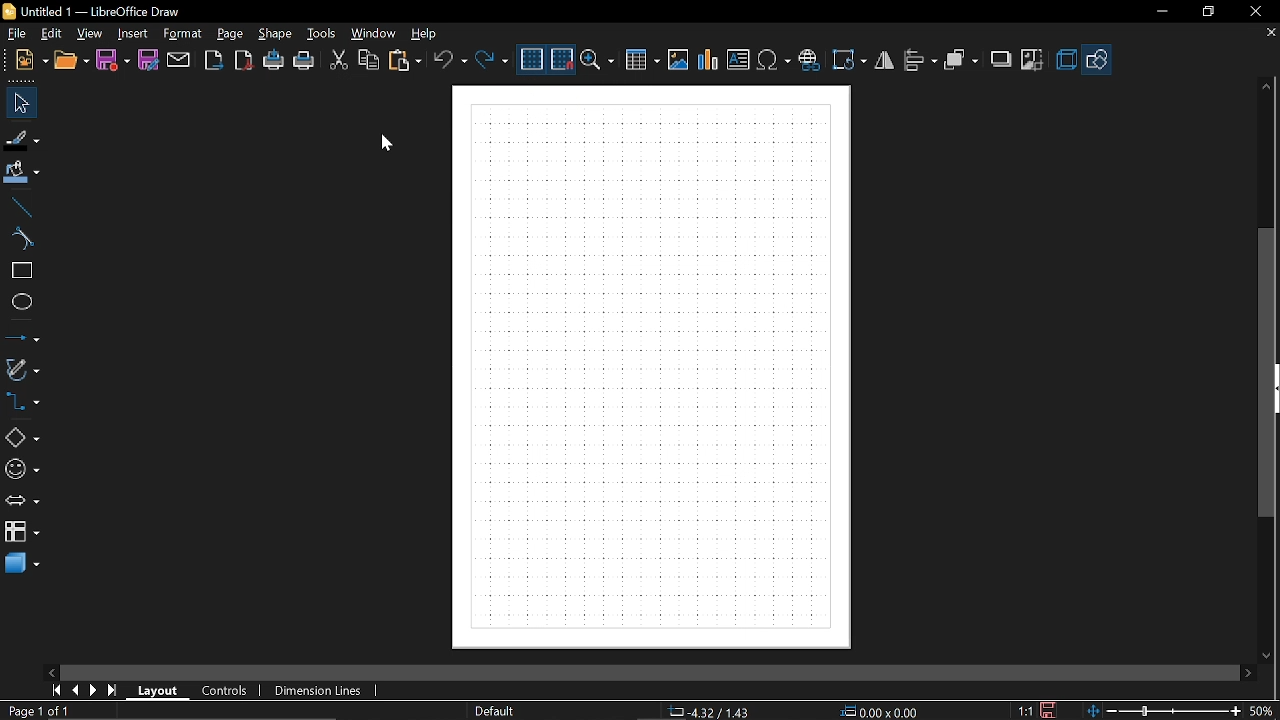 This screenshot has width=1280, height=720. What do you see at coordinates (321, 691) in the screenshot?
I see `dimension lines` at bounding box center [321, 691].